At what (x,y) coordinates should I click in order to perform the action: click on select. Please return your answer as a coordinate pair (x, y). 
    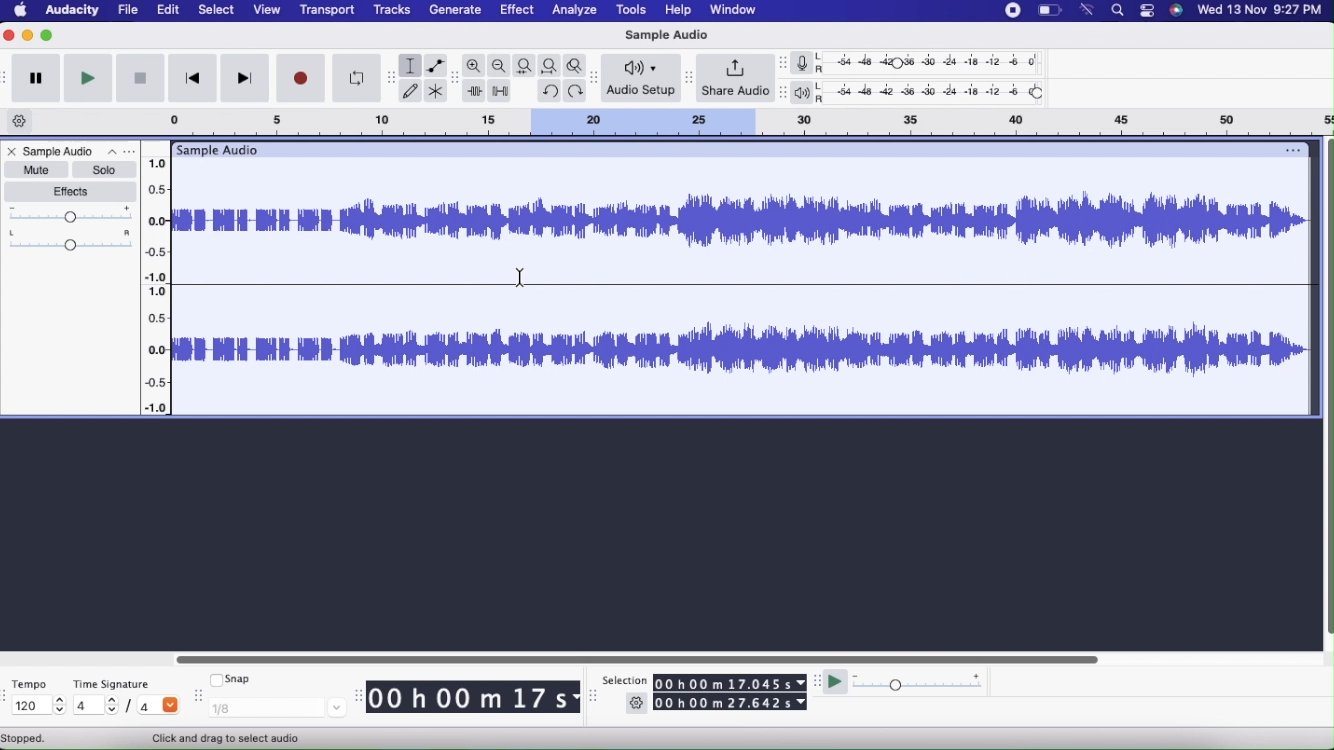
    Looking at the image, I should click on (216, 11).